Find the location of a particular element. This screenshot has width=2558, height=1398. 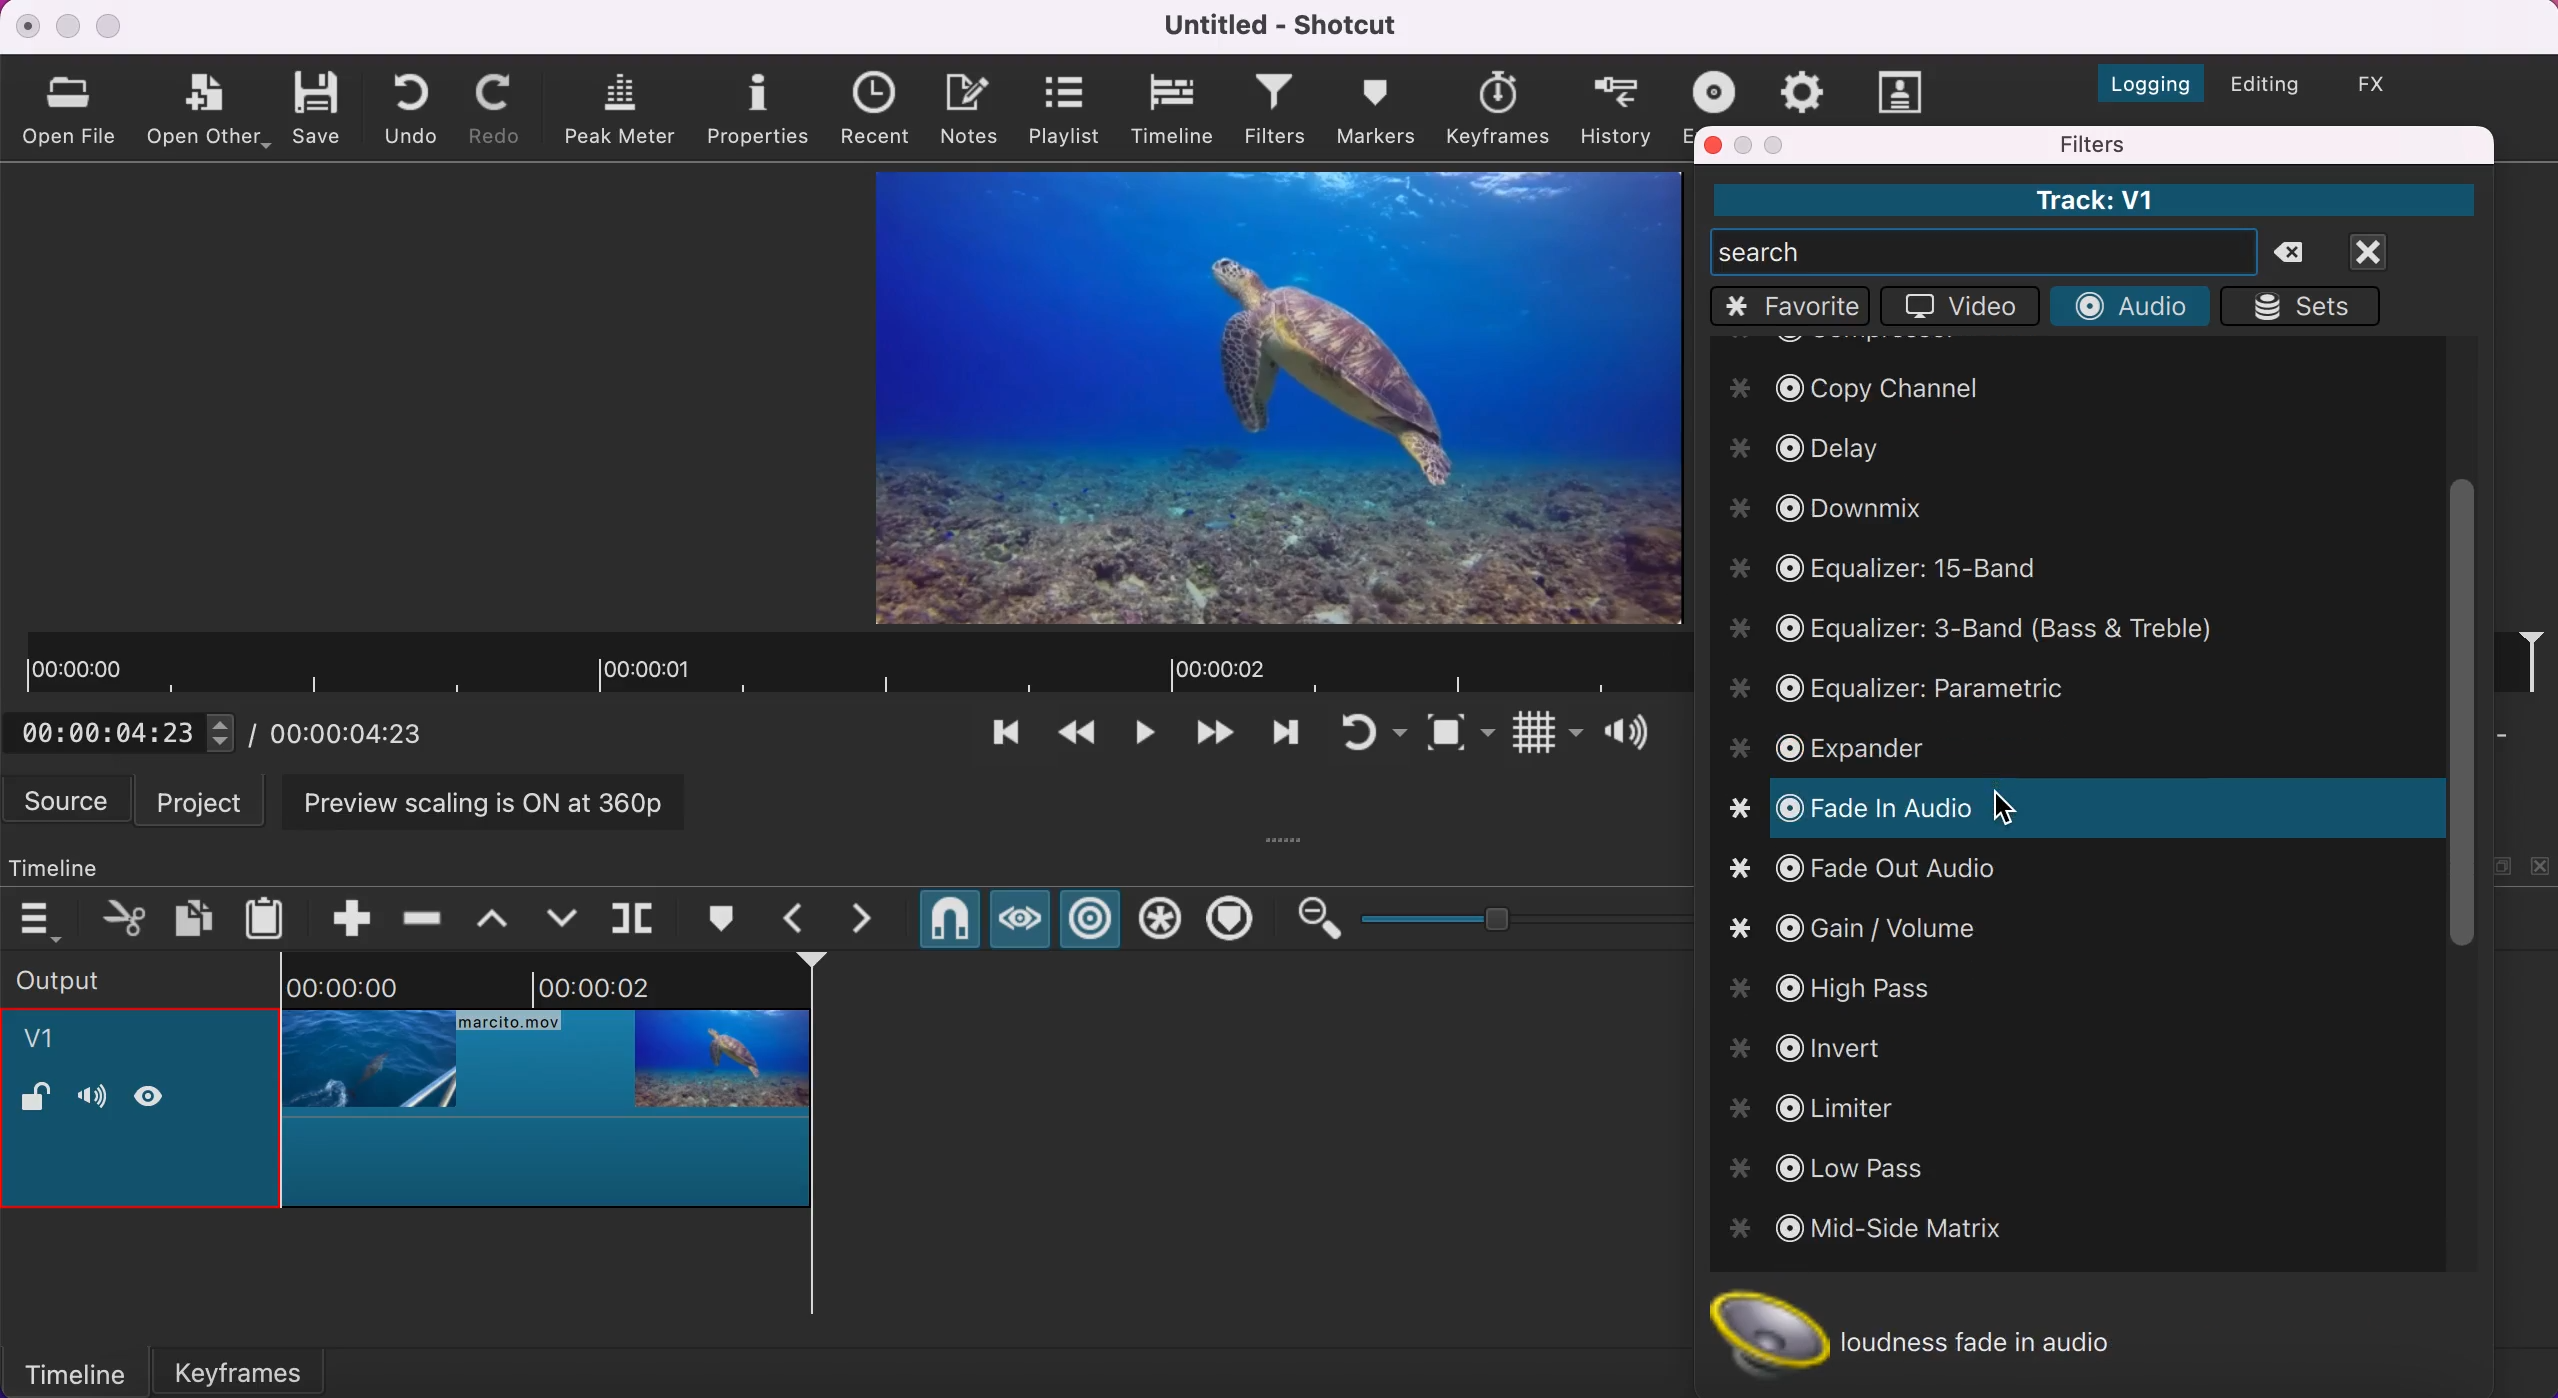

clip is located at coordinates (1280, 397).